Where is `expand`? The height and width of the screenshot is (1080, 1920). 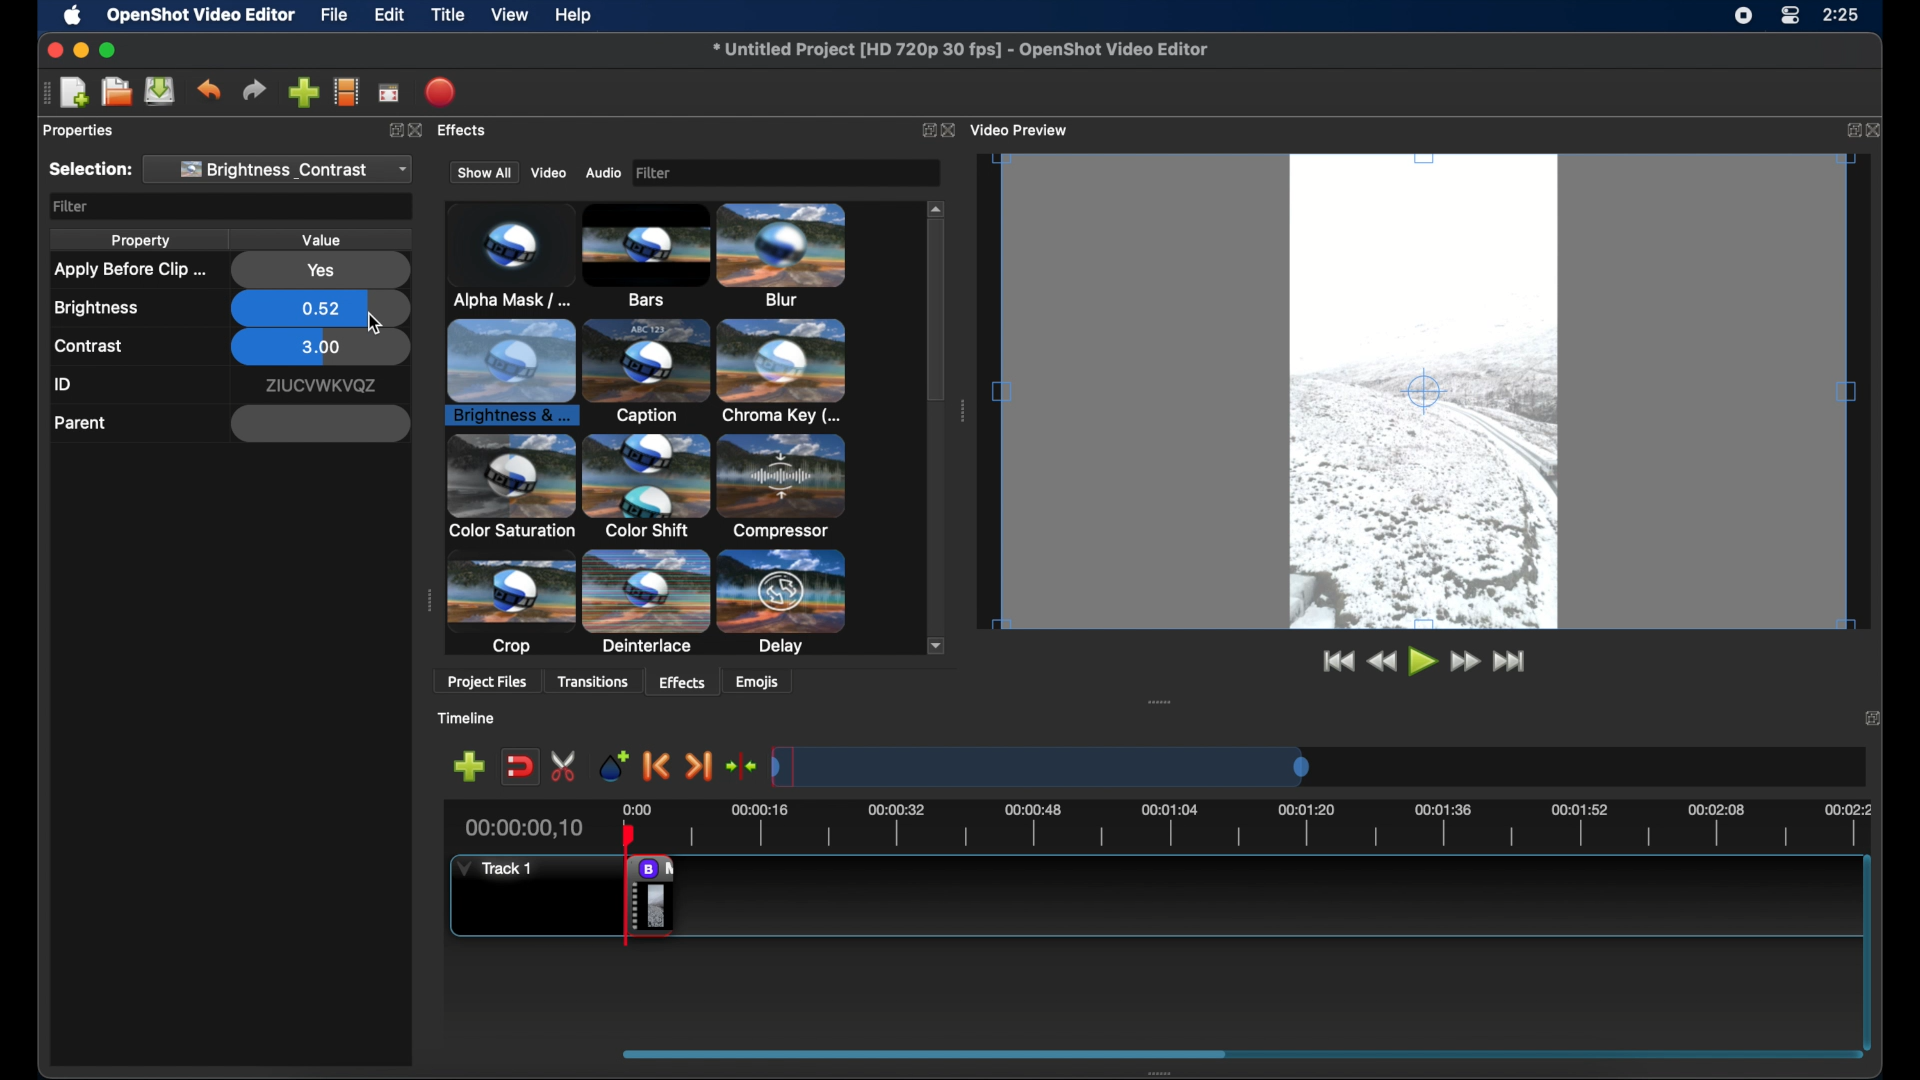 expand is located at coordinates (397, 132).